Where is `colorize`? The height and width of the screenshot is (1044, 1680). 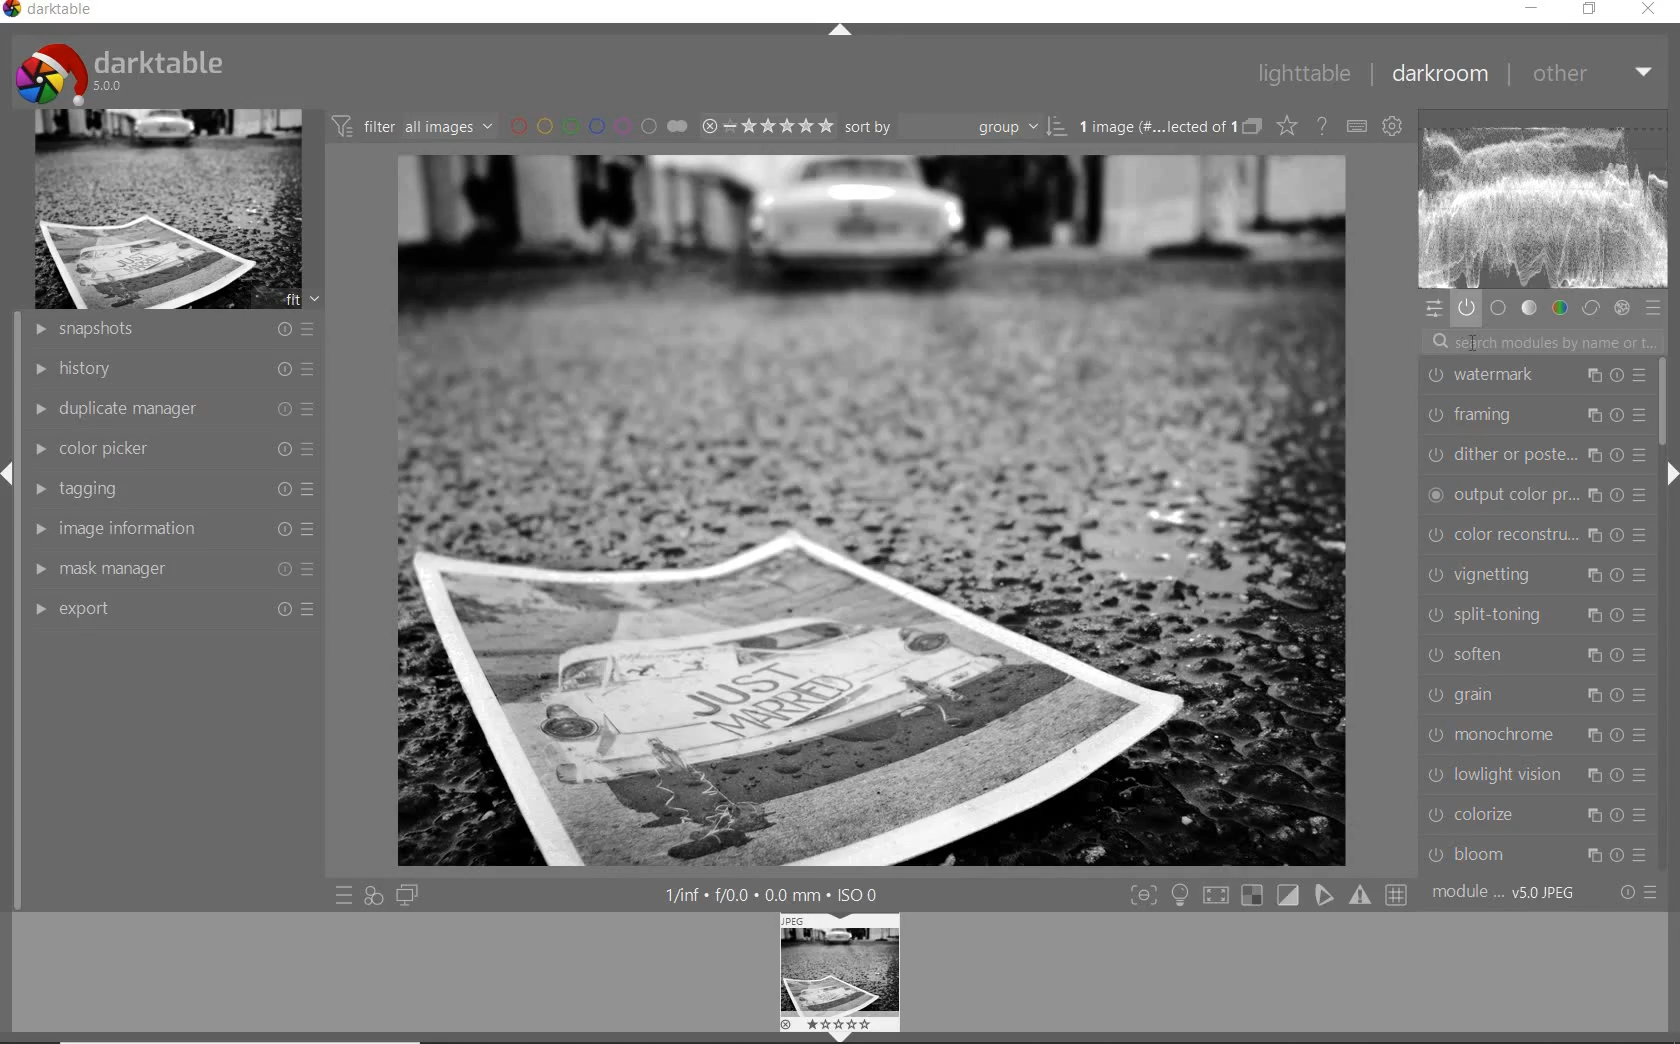 colorize is located at coordinates (1536, 816).